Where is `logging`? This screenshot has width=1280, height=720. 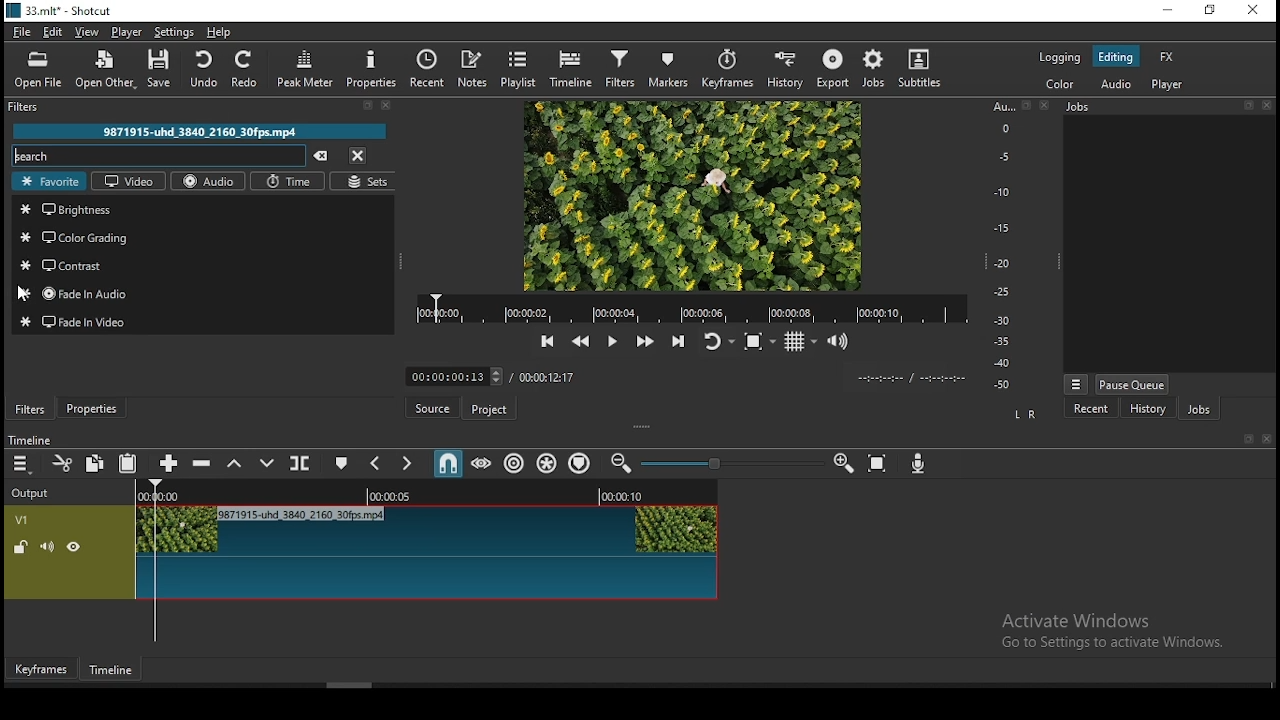
logging is located at coordinates (1059, 58).